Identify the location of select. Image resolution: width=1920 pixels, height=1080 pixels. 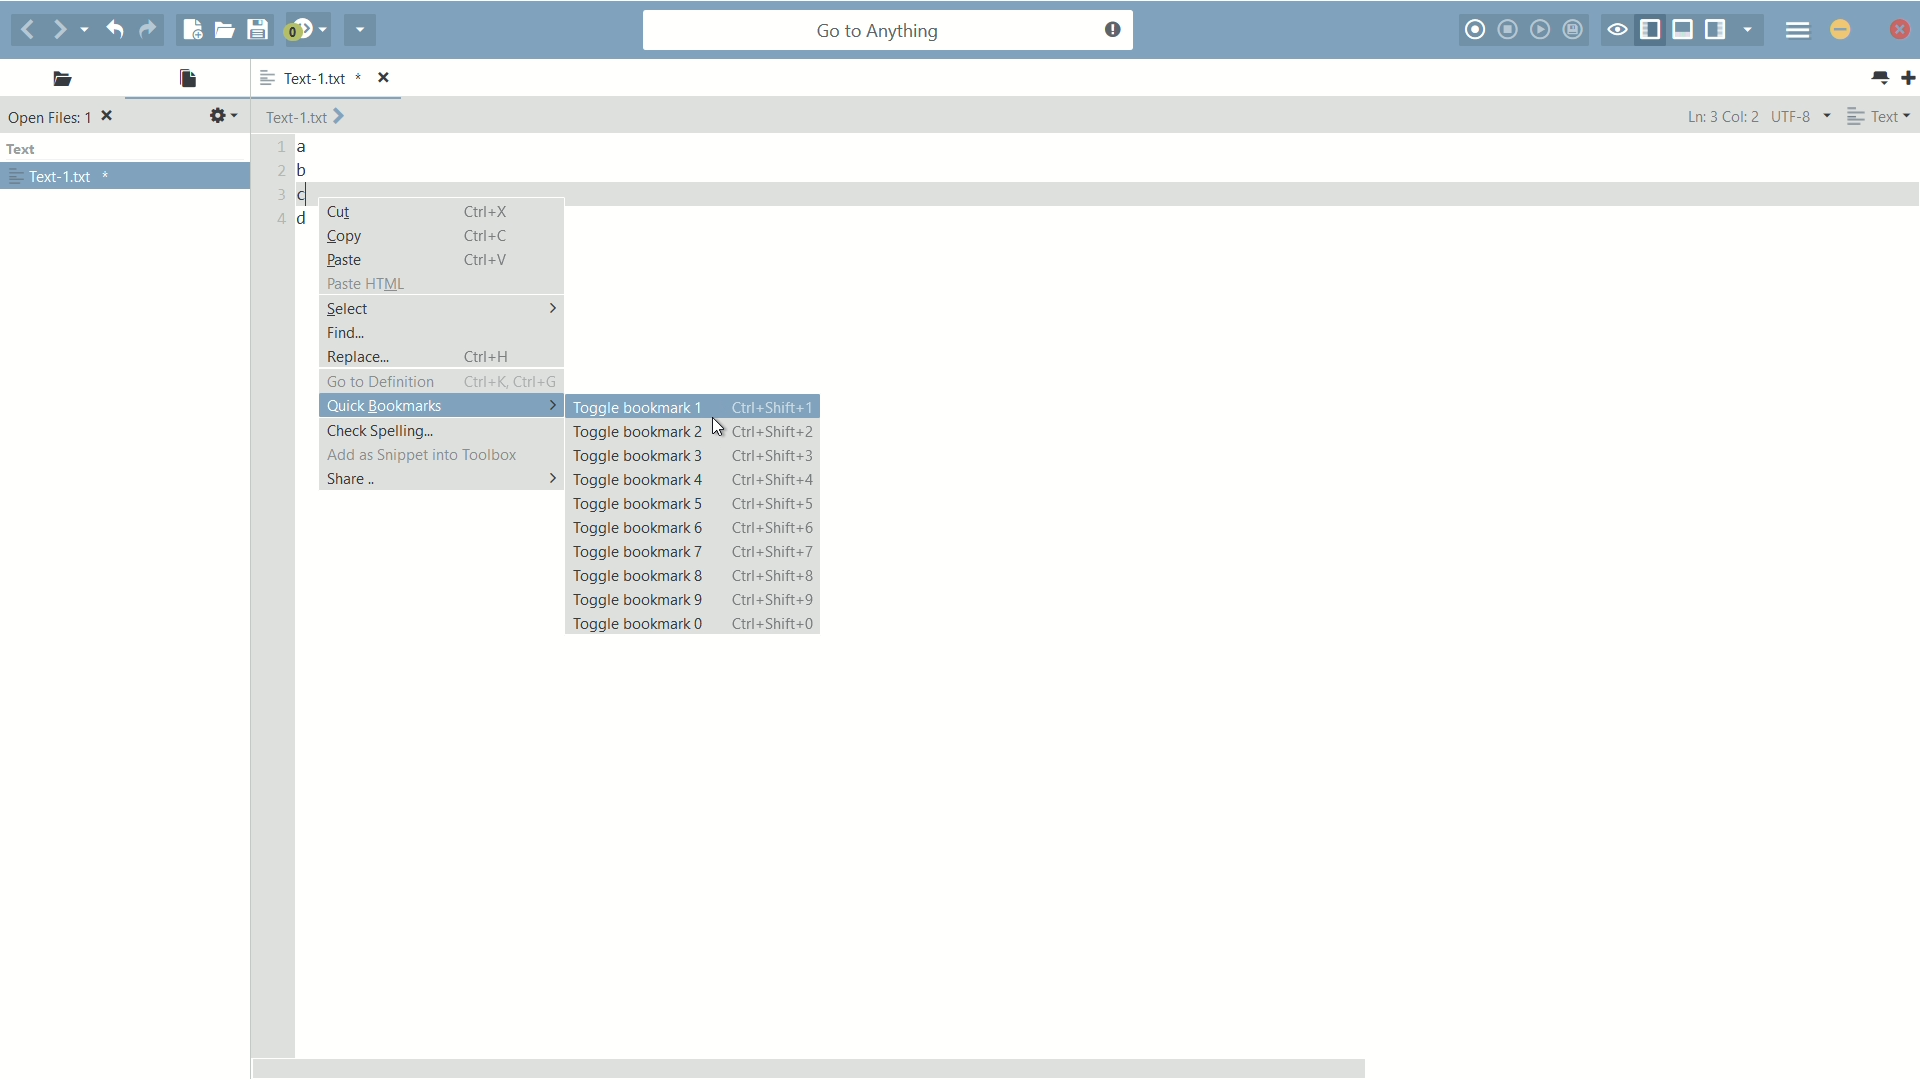
(441, 307).